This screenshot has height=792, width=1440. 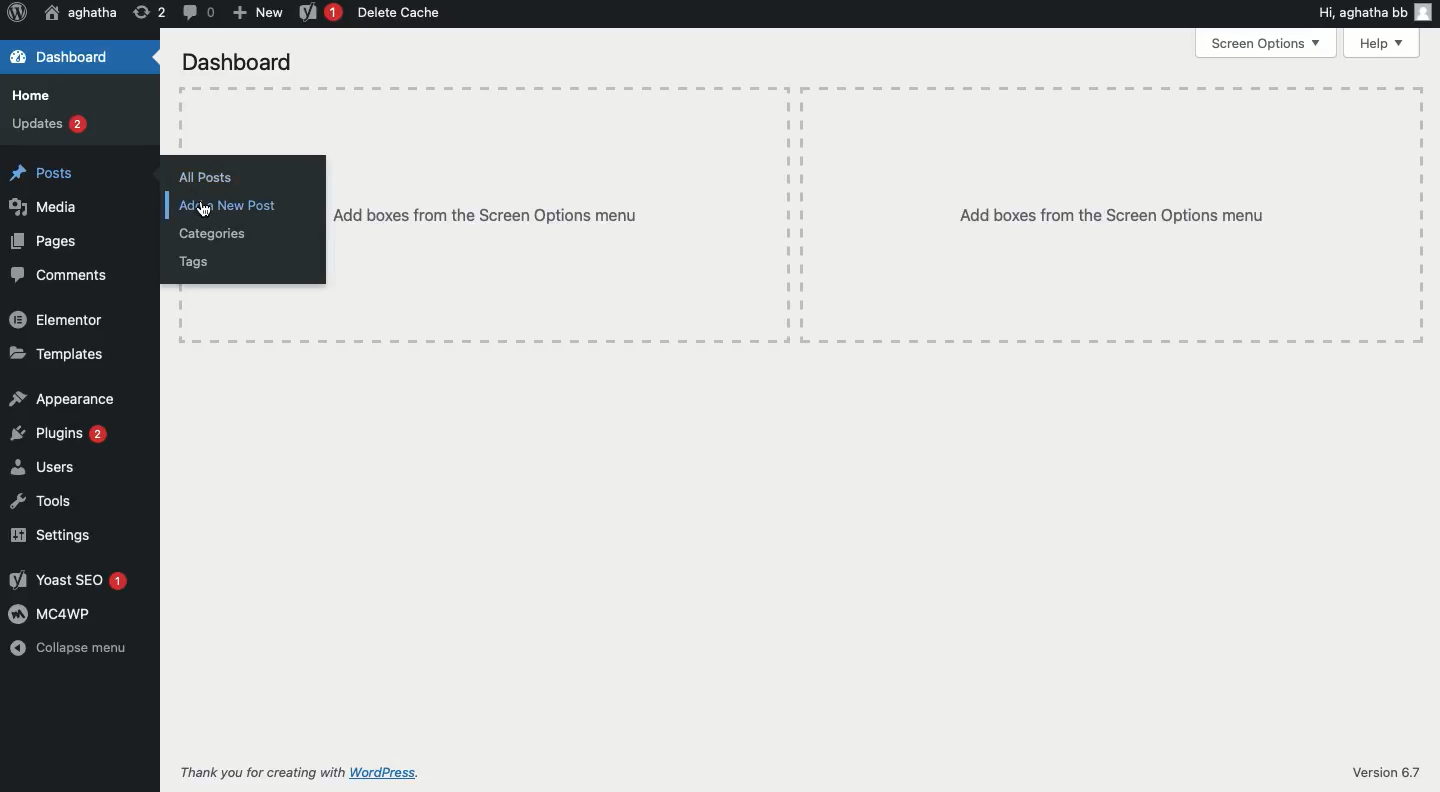 What do you see at coordinates (257, 13) in the screenshot?
I see `New` at bounding box center [257, 13].